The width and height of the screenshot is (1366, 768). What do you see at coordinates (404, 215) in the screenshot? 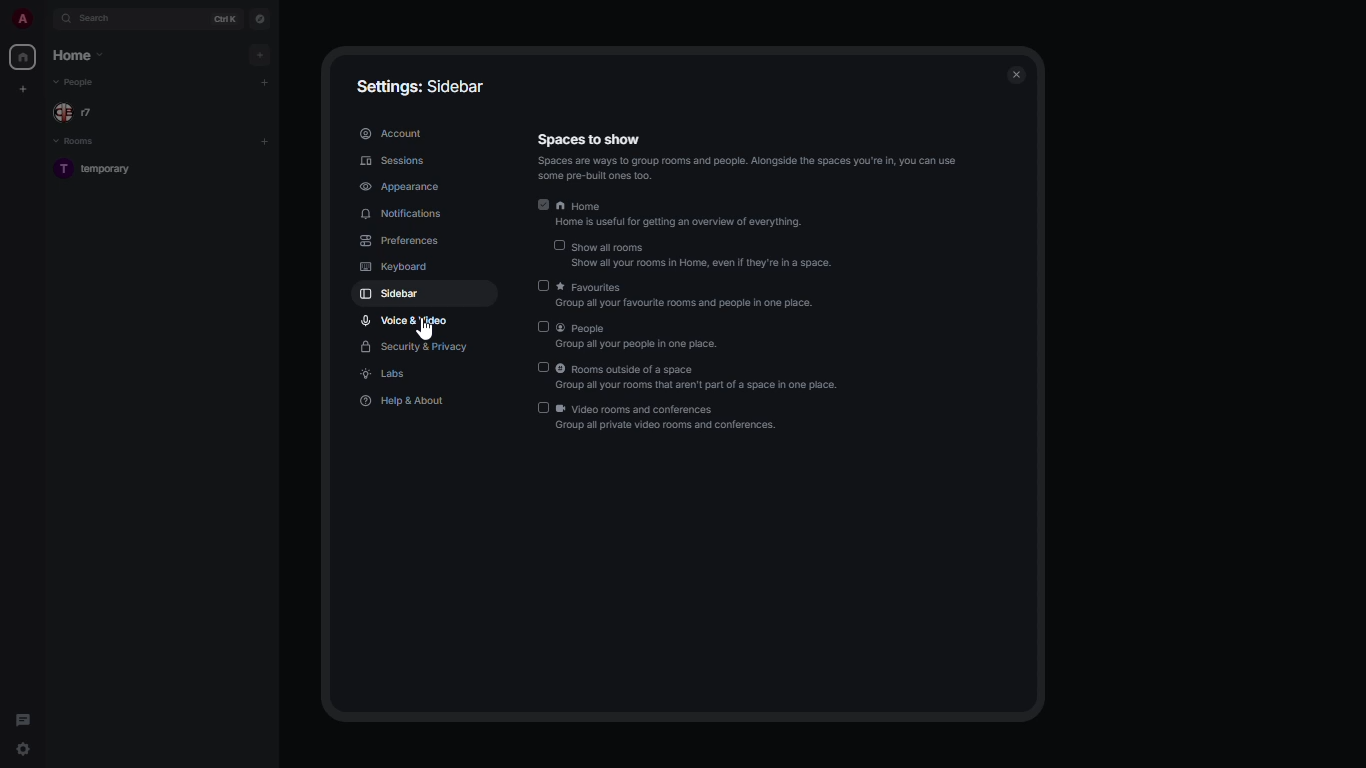
I see `` at bounding box center [404, 215].